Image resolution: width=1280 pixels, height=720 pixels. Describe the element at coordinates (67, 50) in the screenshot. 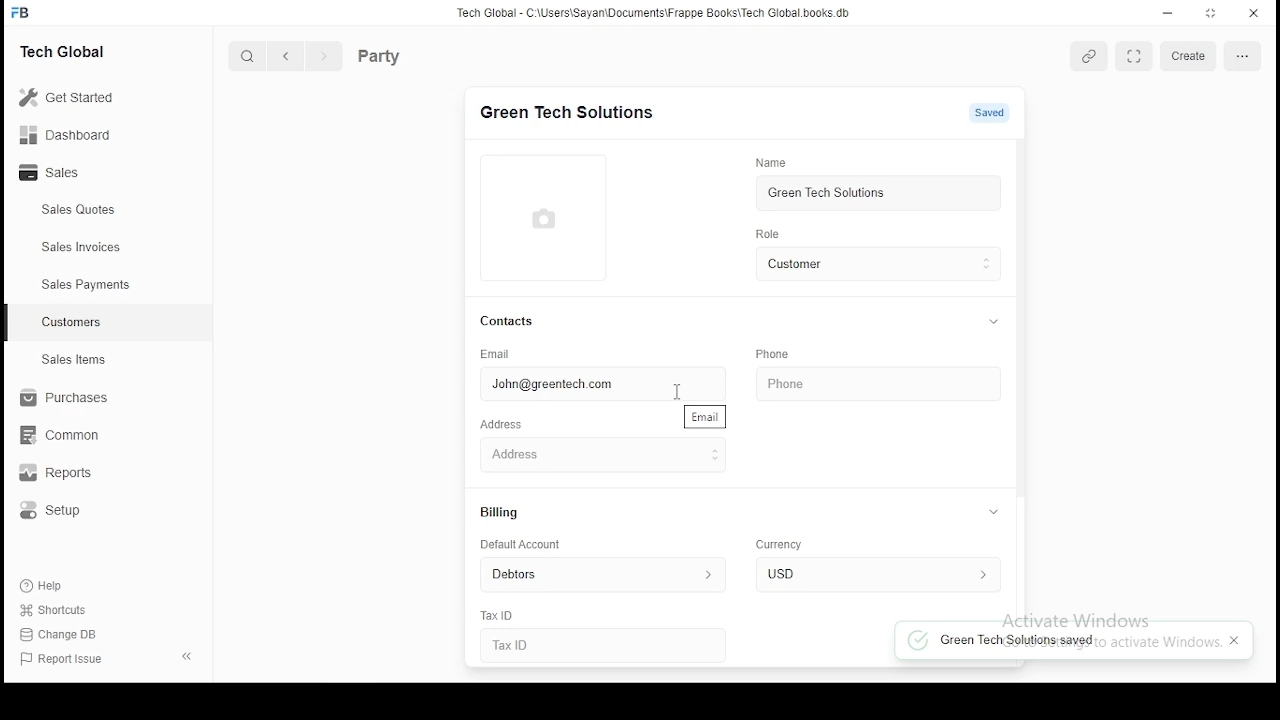

I see `tech global` at that location.